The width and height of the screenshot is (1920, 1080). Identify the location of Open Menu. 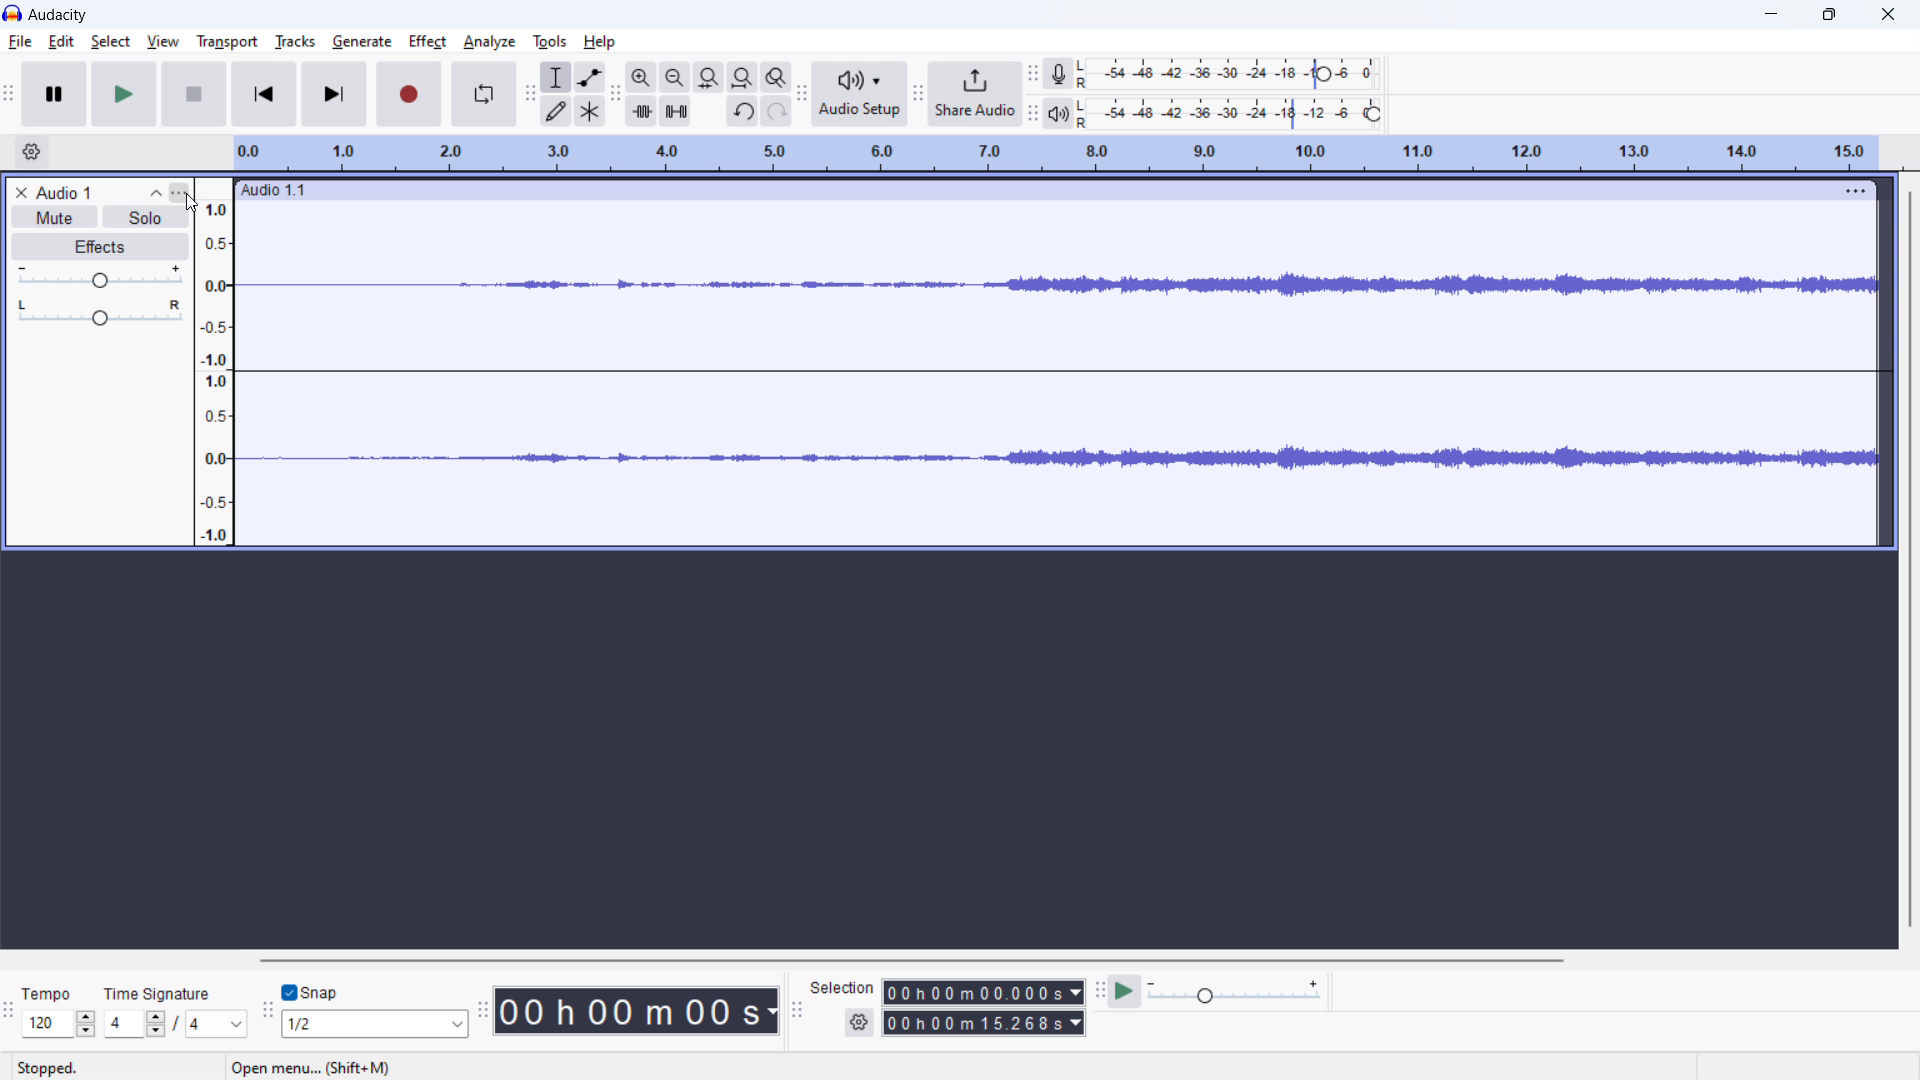
(308, 1067).